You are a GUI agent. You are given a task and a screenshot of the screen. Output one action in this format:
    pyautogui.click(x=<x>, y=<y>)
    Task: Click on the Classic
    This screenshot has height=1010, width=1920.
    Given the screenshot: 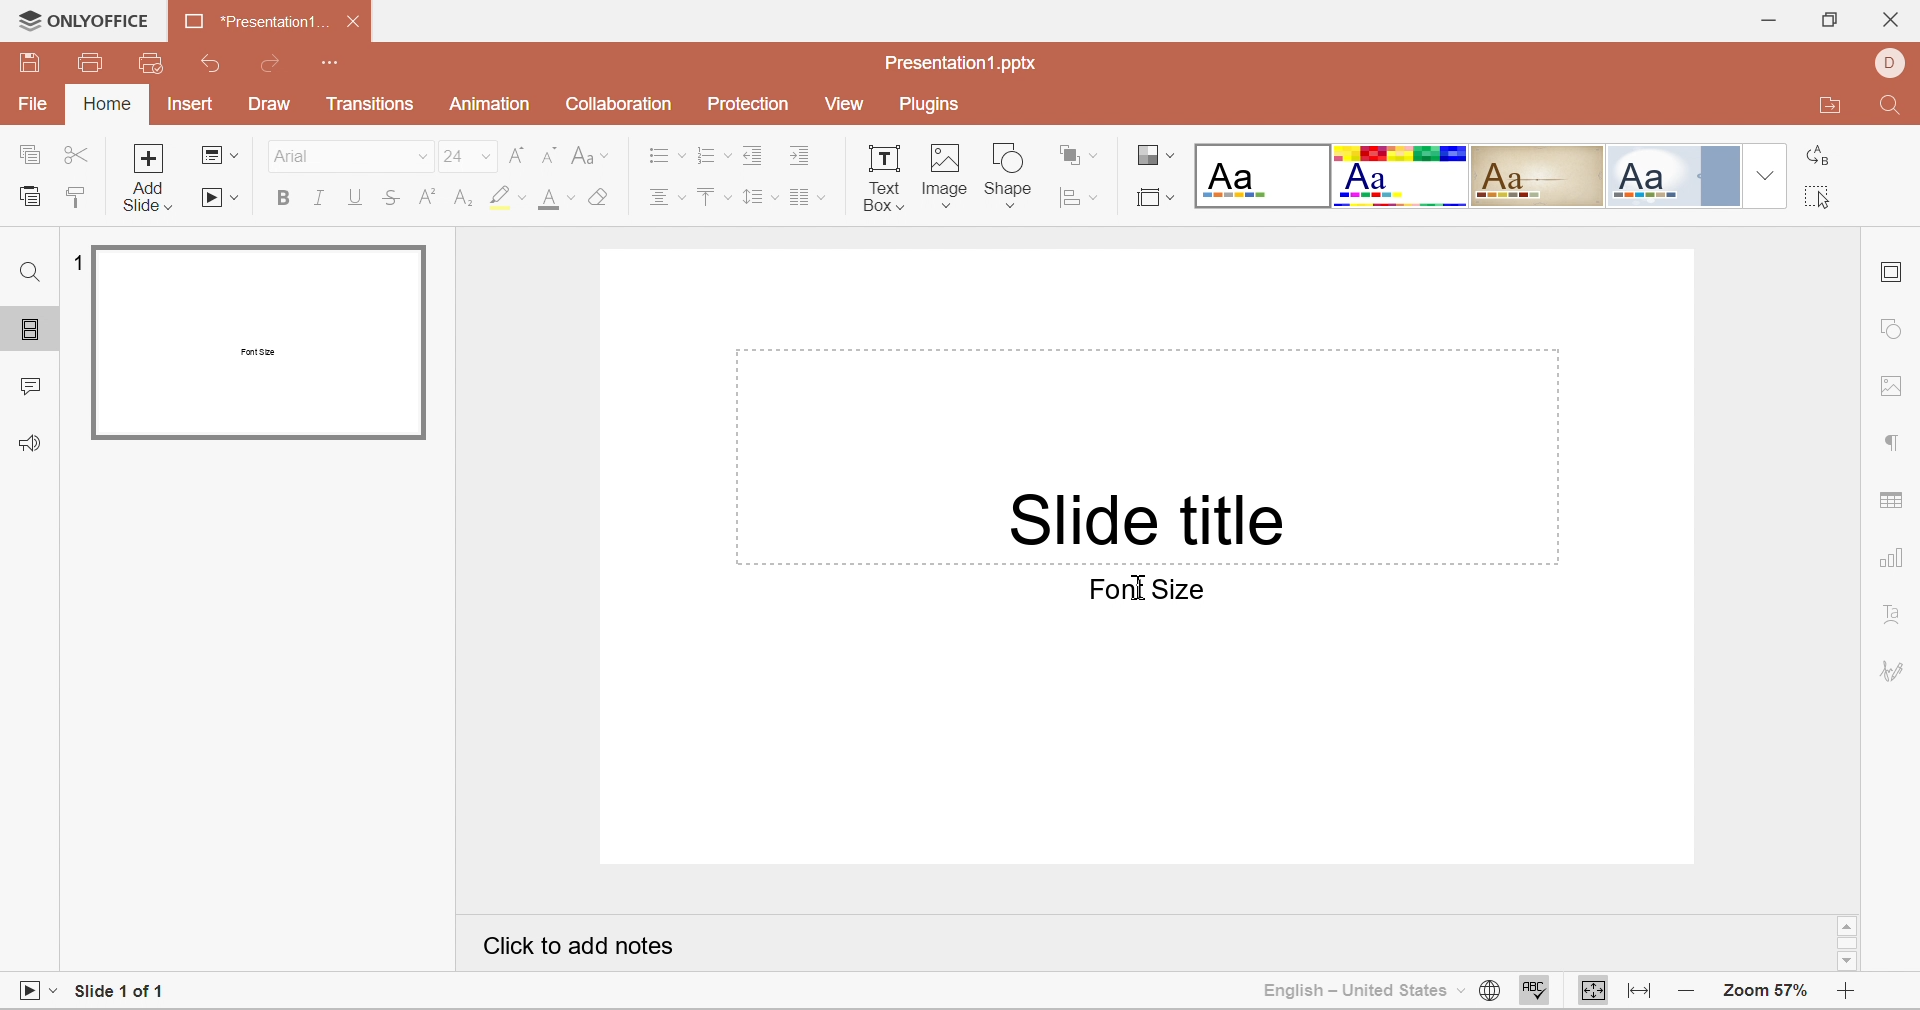 What is the action you would take?
    pyautogui.click(x=1538, y=173)
    